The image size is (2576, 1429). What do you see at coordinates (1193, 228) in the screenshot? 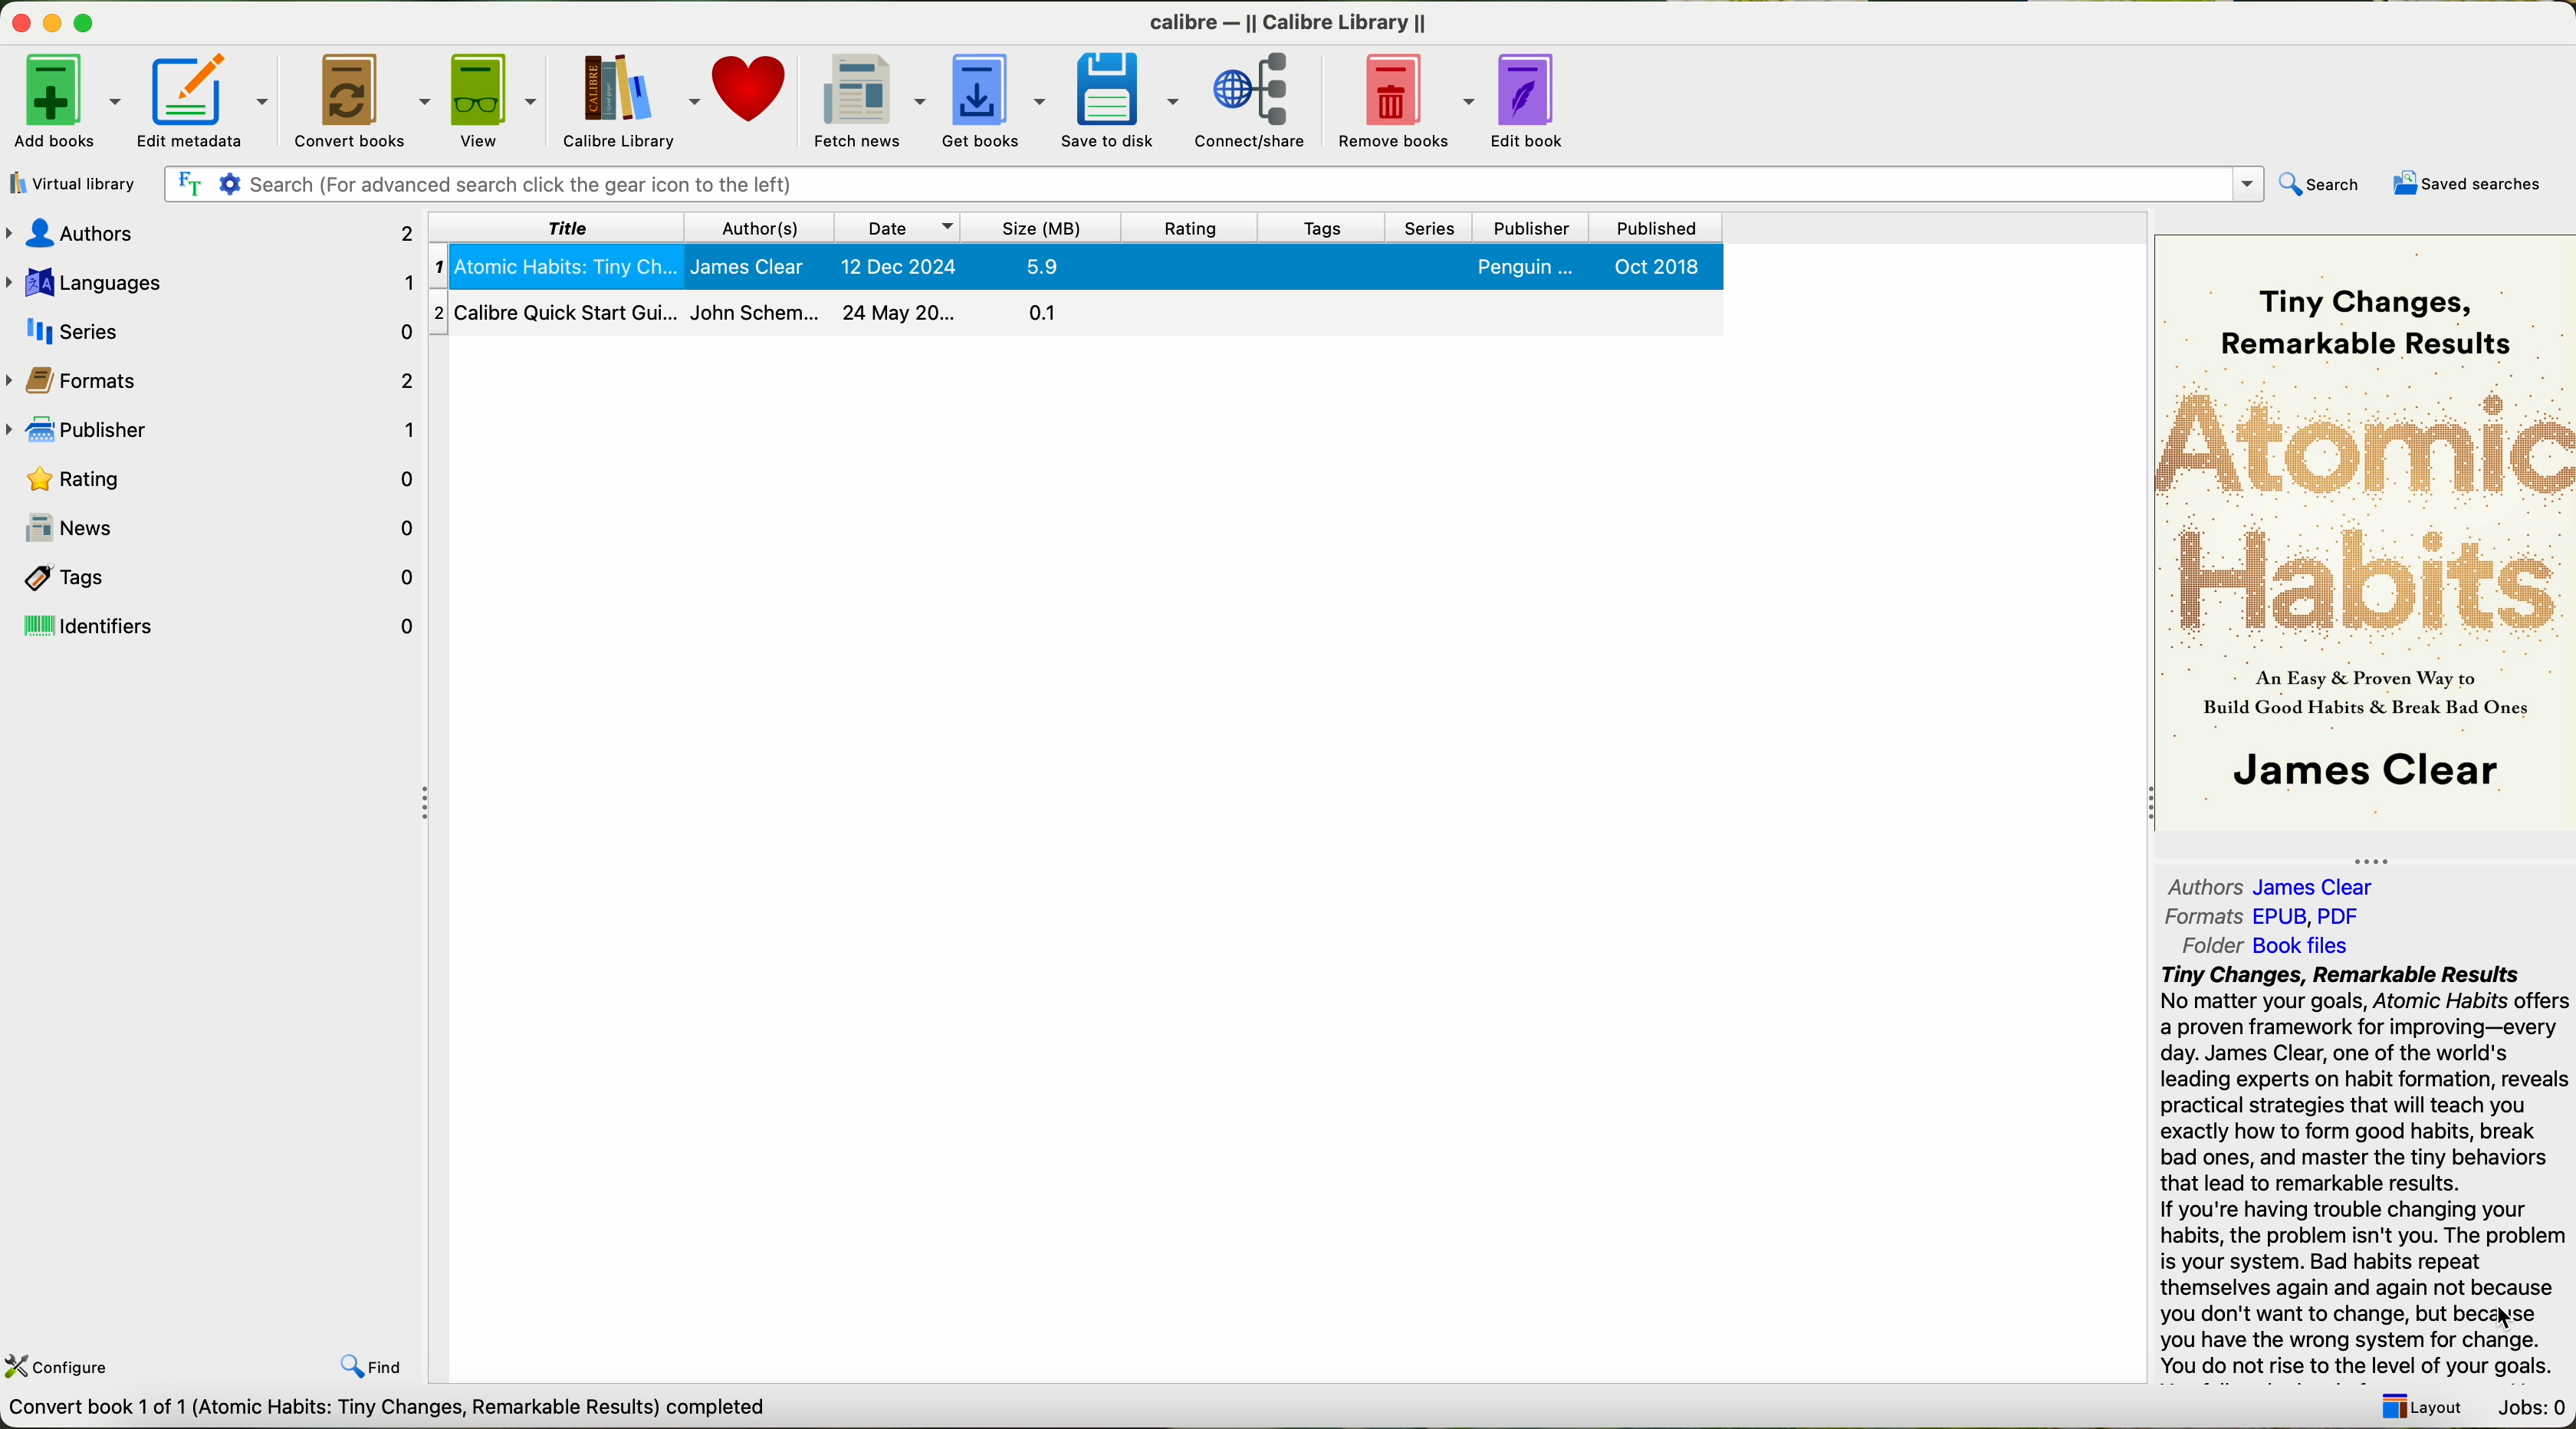
I see `rating` at bounding box center [1193, 228].